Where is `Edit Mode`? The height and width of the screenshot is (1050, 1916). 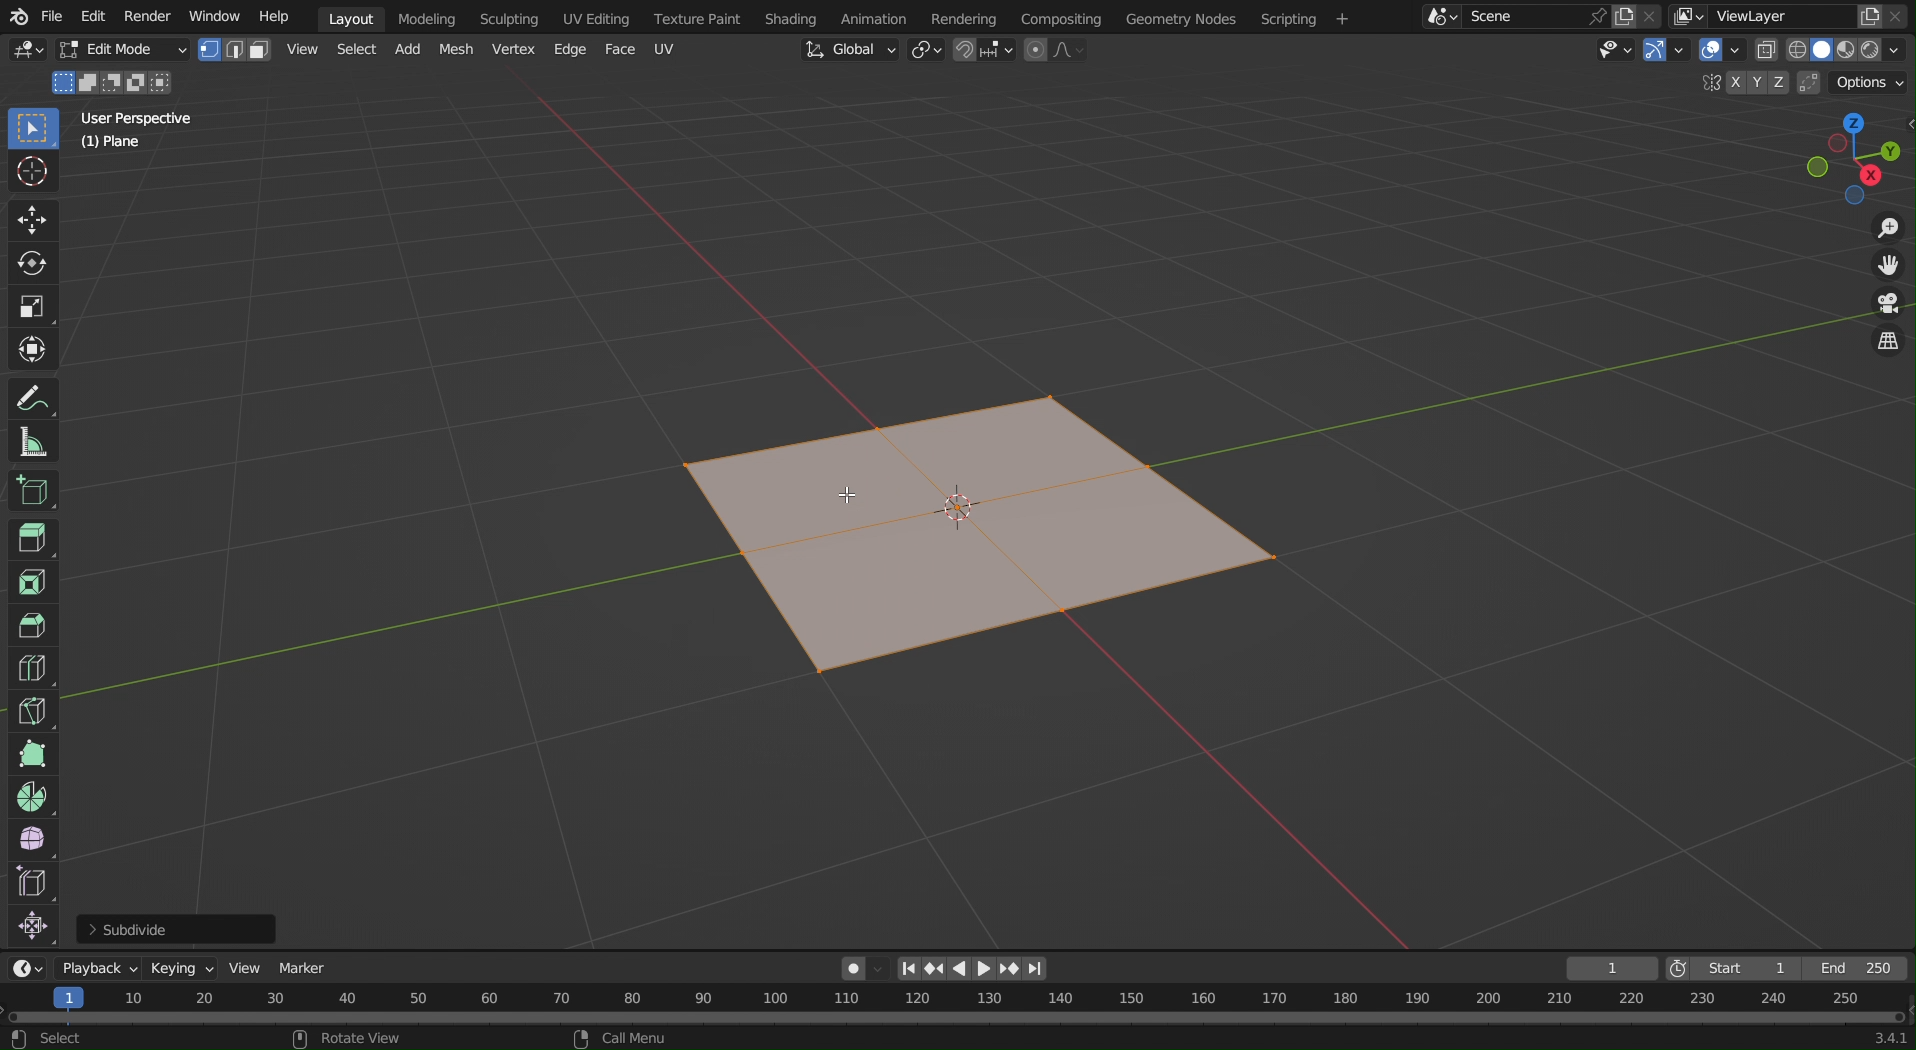 Edit Mode is located at coordinates (121, 51).